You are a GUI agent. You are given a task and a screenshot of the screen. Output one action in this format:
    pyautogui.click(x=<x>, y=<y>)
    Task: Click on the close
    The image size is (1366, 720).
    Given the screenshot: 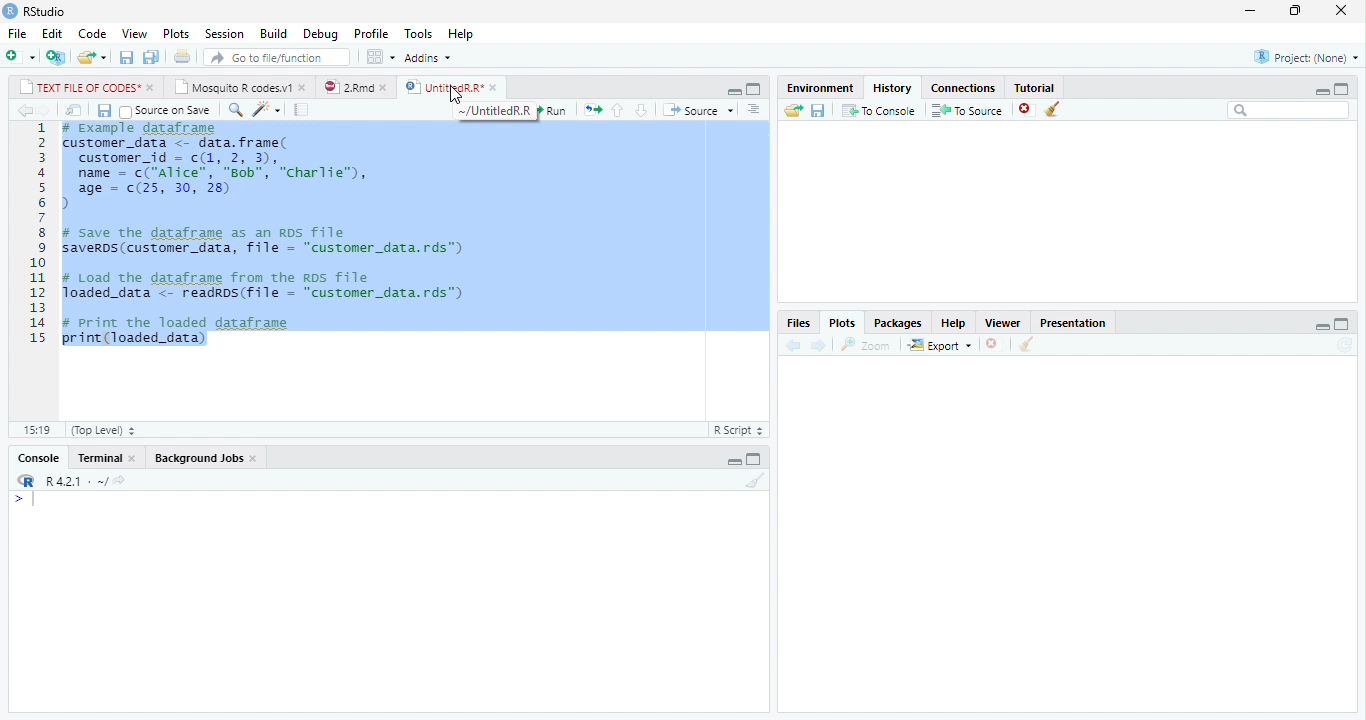 What is the action you would take?
    pyautogui.click(x=305, y=87)
    